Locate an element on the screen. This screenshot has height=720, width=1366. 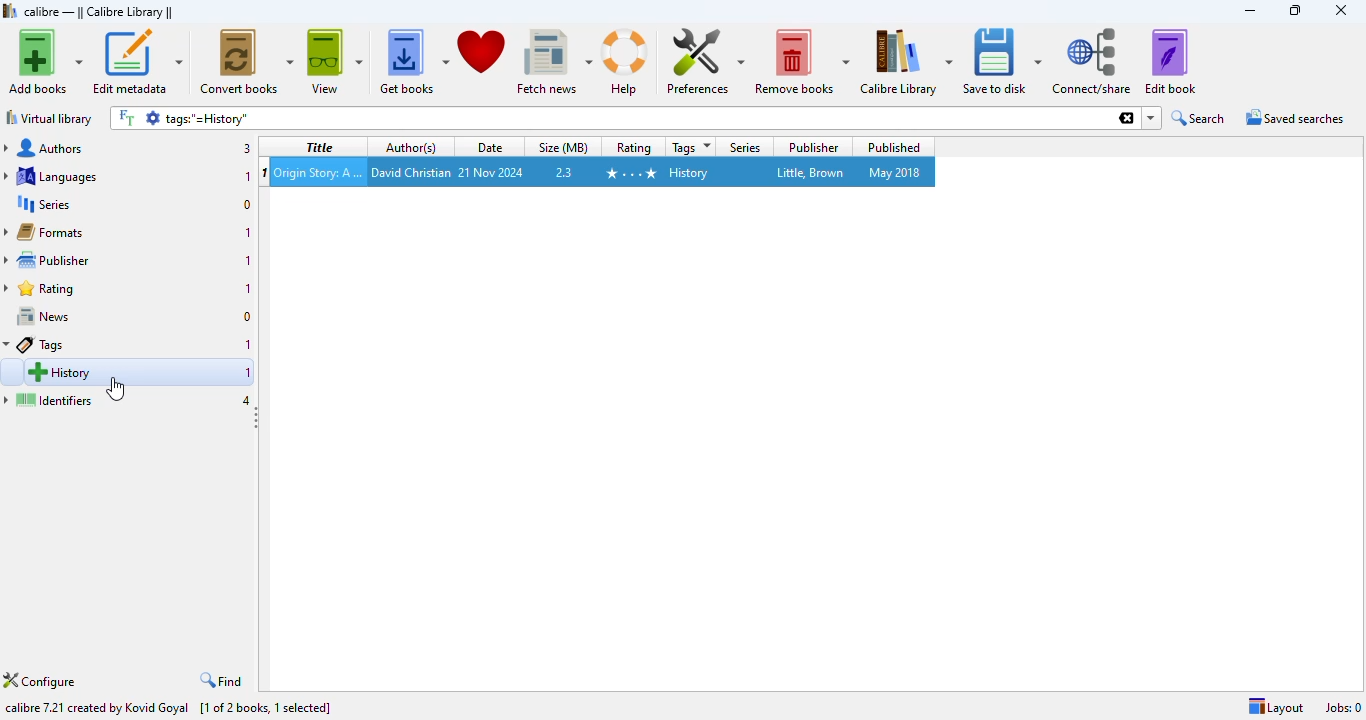
edit metadata is located at coordinates (139, 62).